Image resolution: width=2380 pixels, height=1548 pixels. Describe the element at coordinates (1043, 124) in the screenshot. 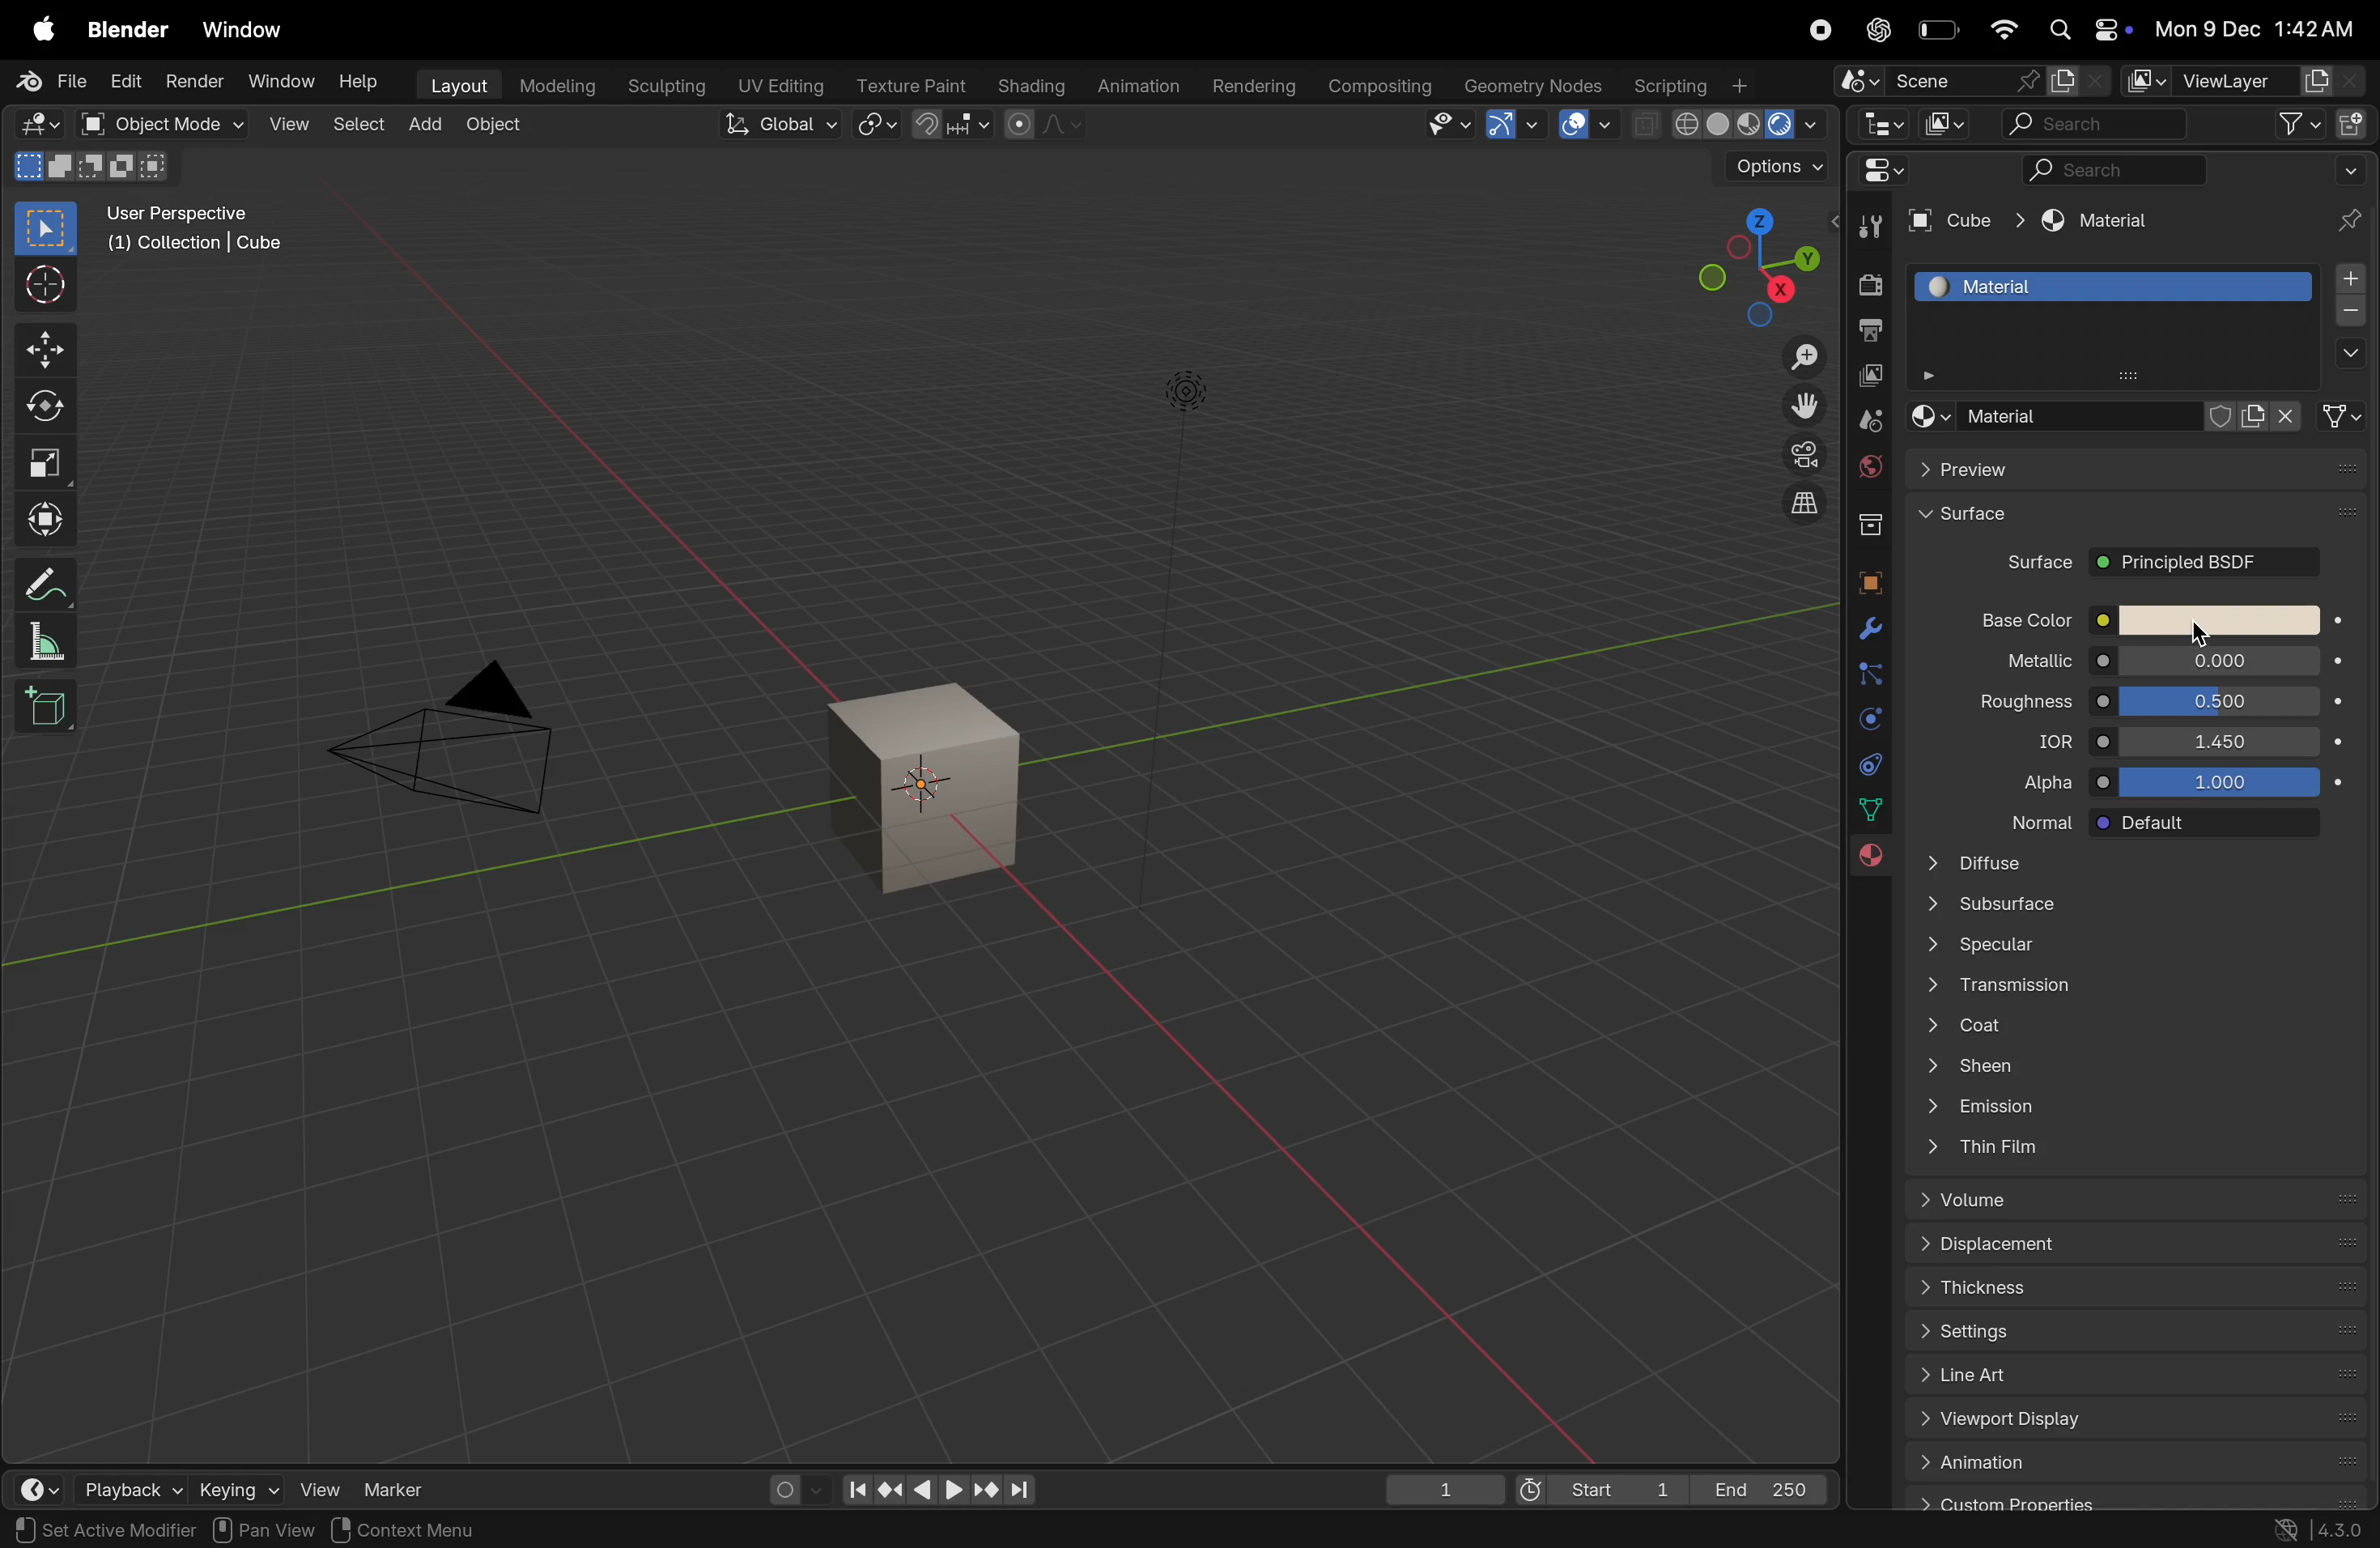

I see `proportional editing objects` at that location.